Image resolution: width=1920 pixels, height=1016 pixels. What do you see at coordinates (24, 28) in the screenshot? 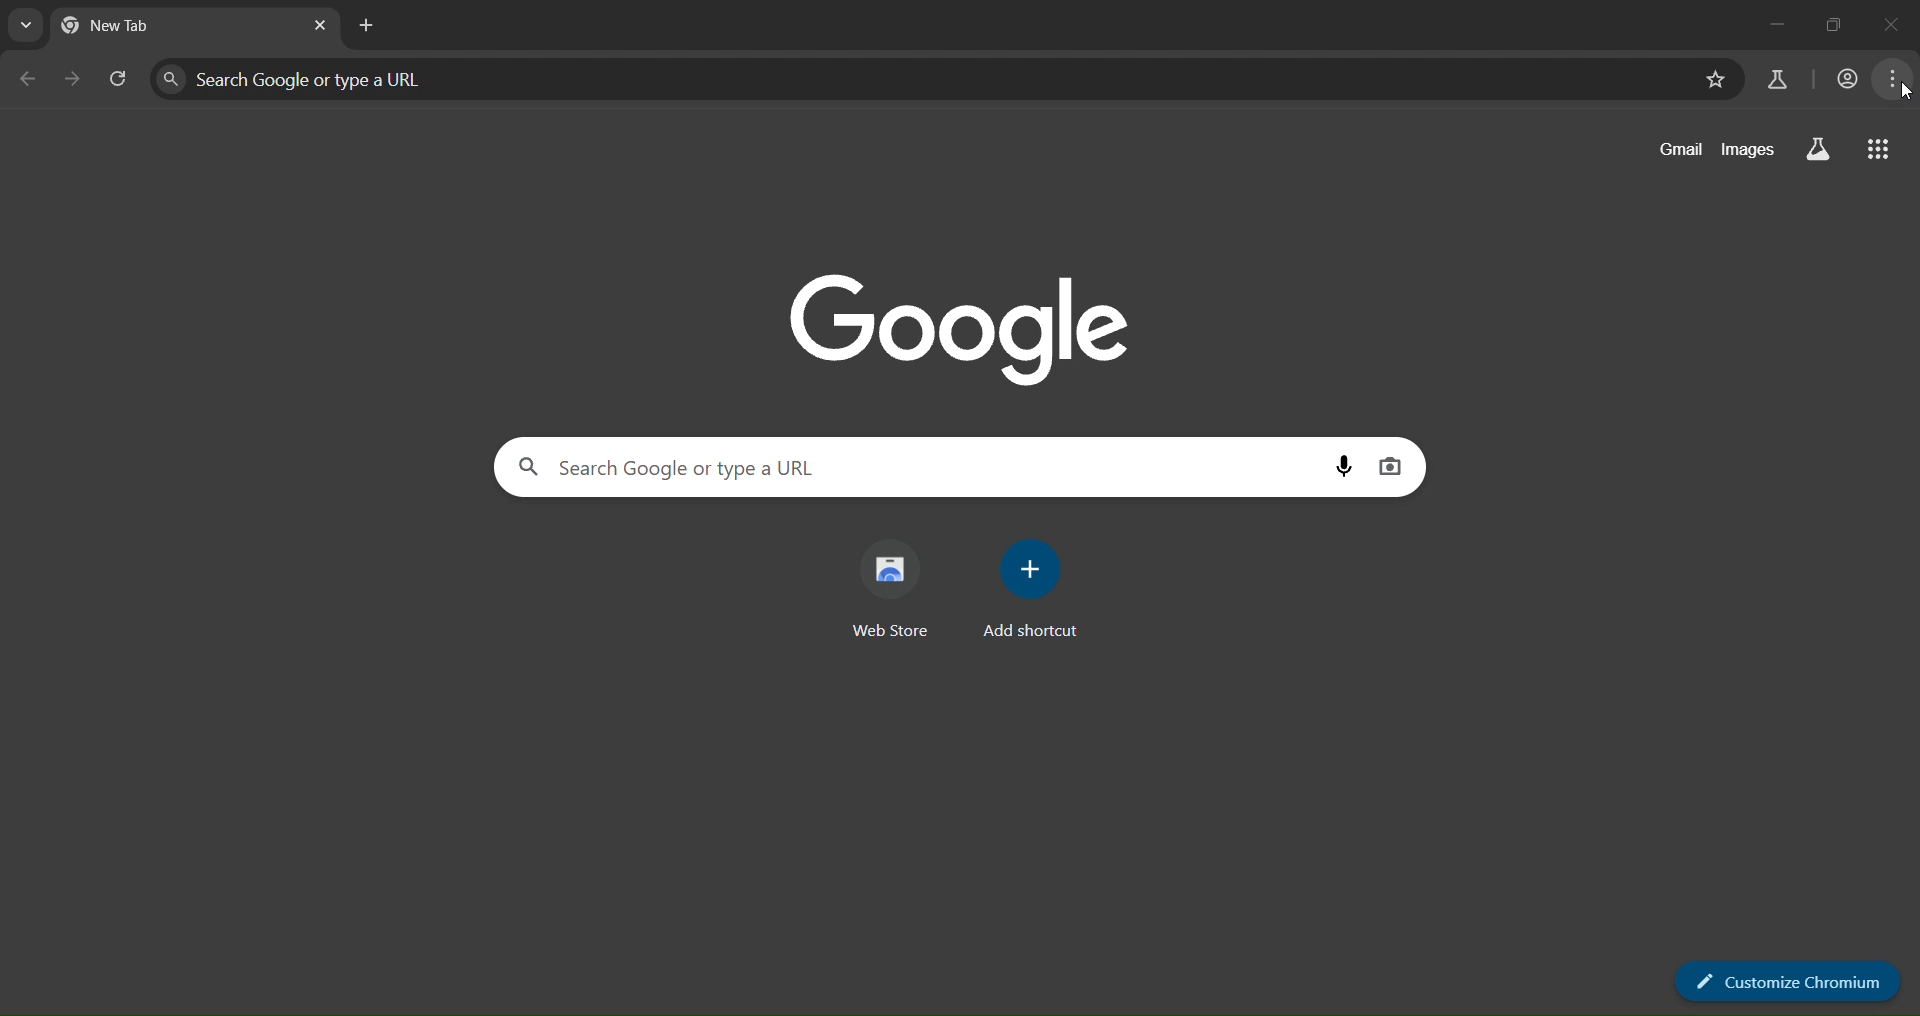
I see `search tabs` at bounding box center [24, 28].